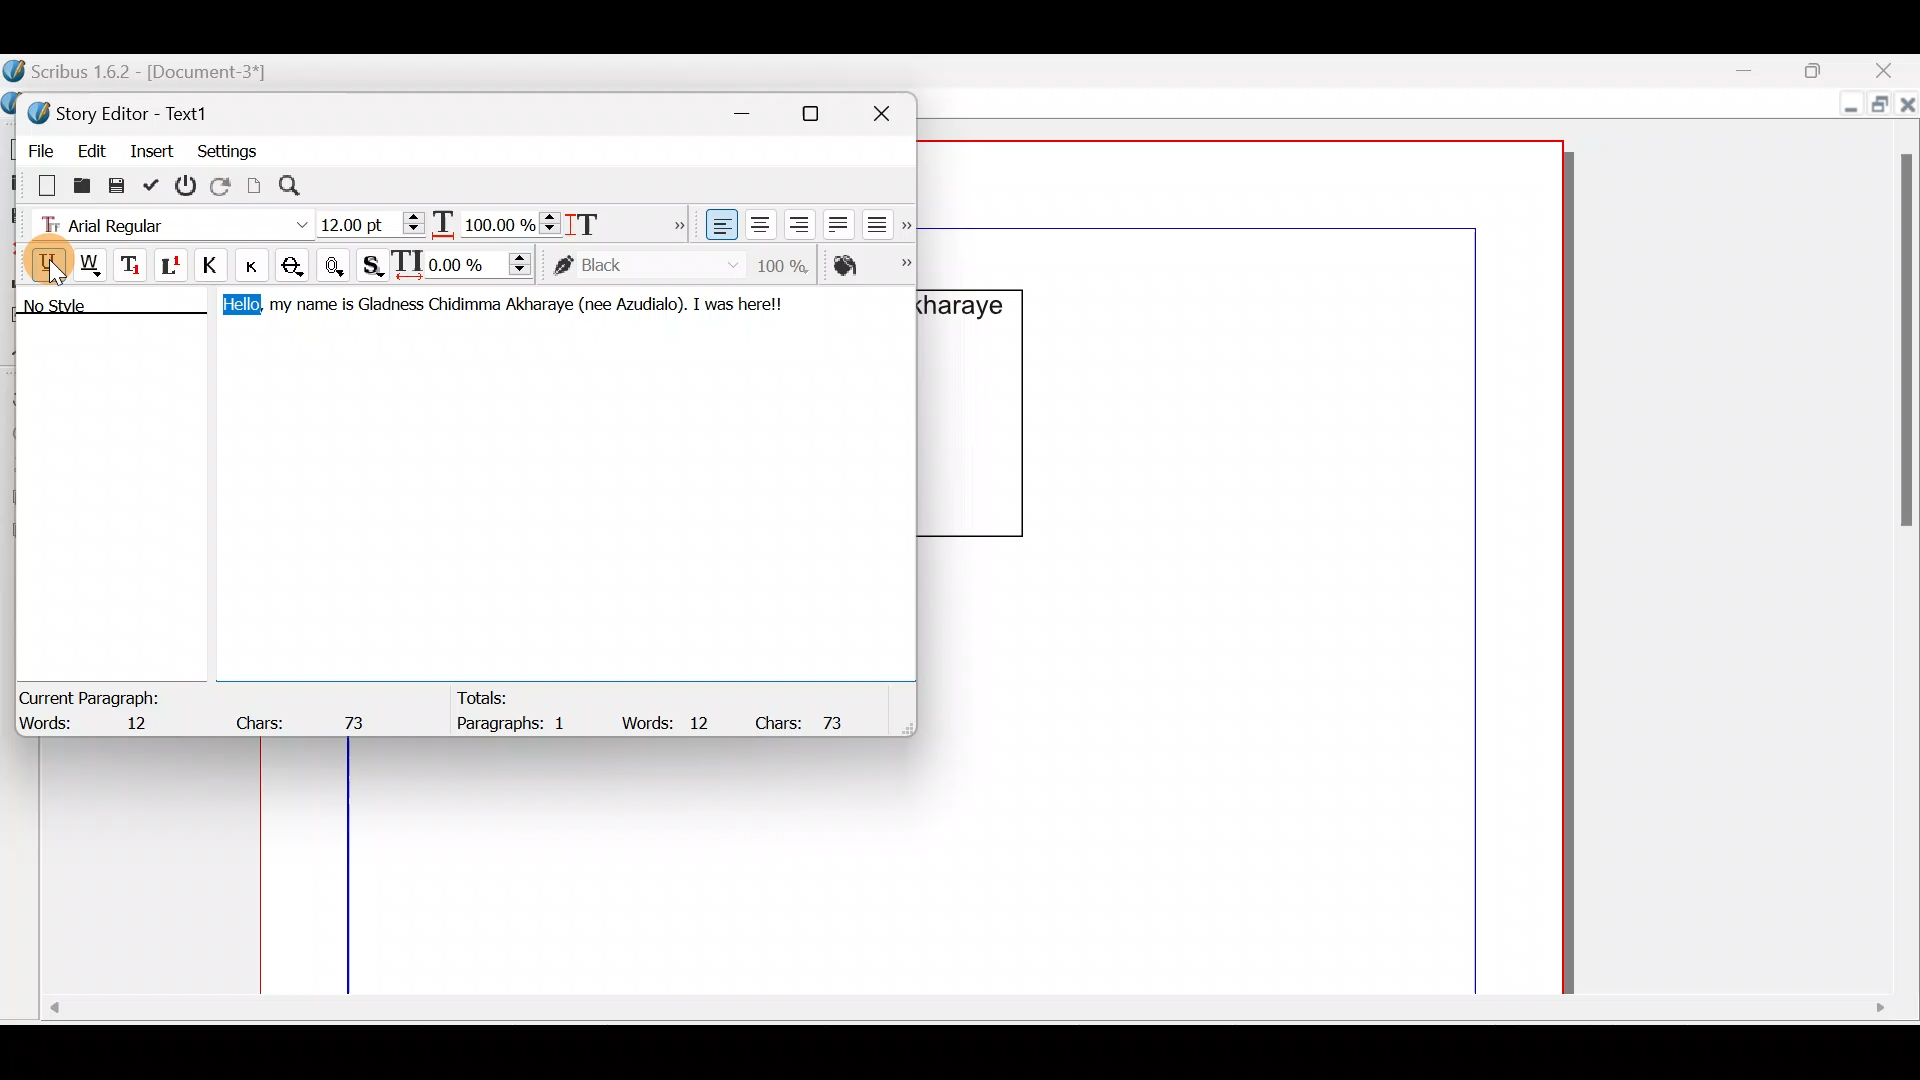  I want to click on Azudialo)., so click(649, 302).